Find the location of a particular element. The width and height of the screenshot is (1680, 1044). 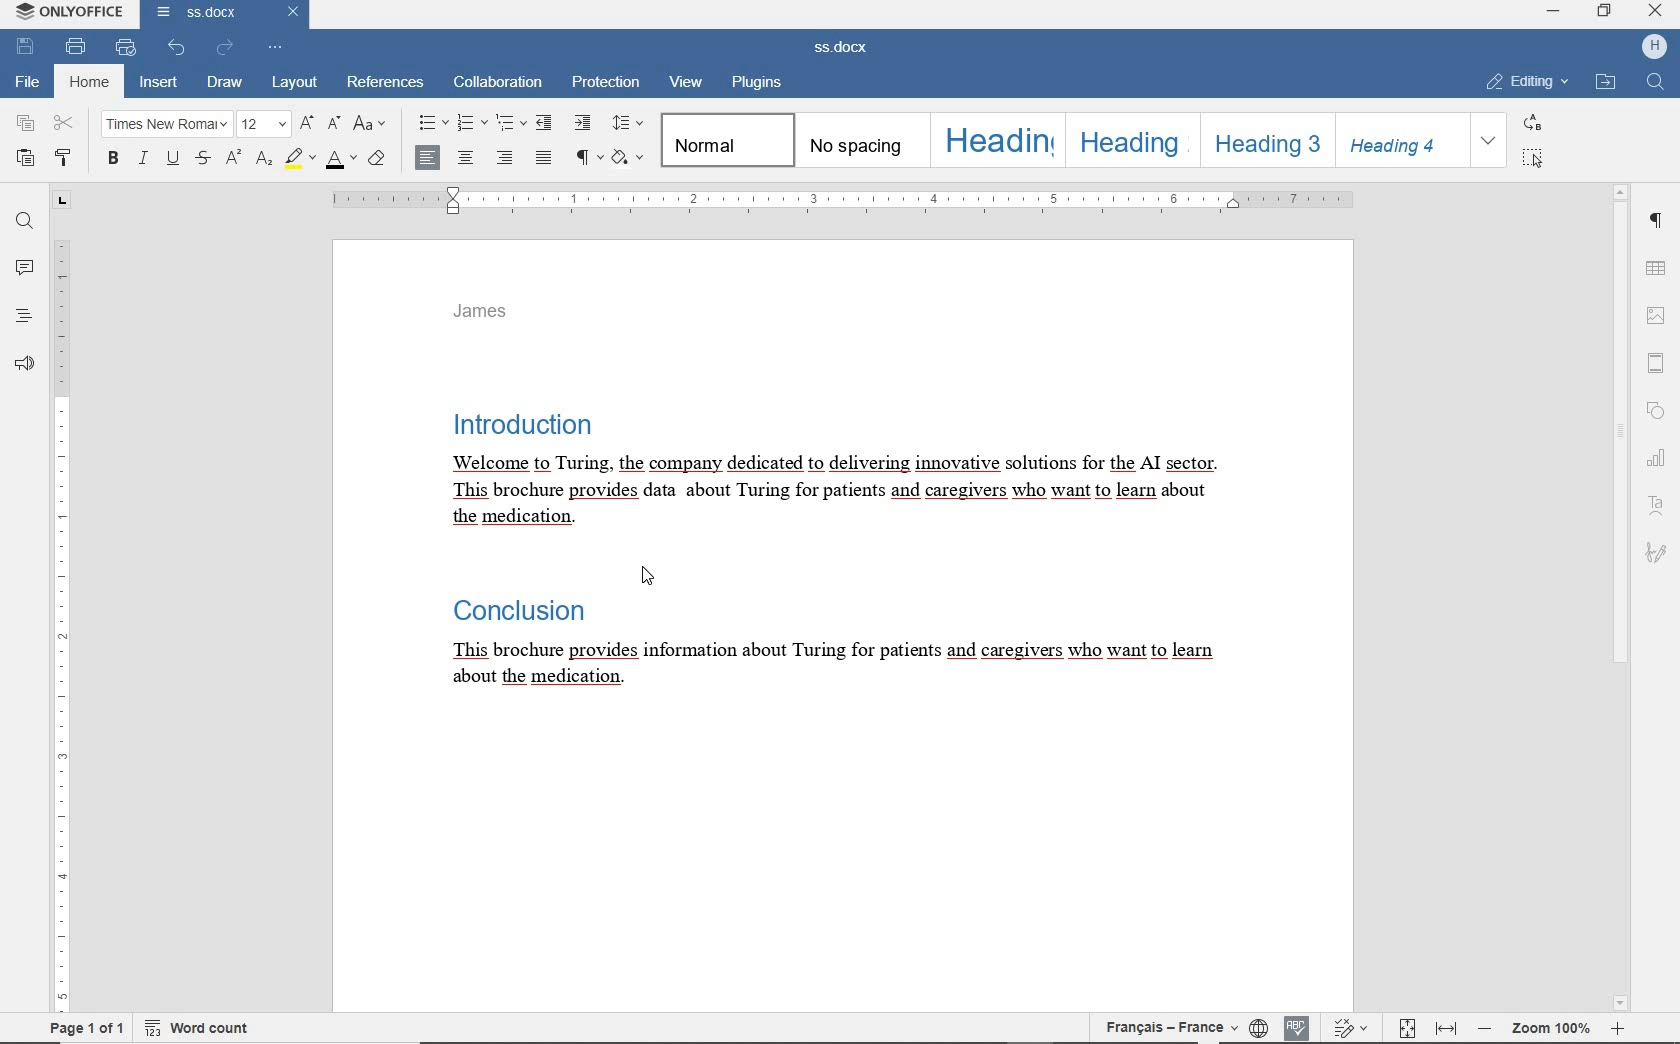

PARAGRAPH SETTINGS is located at coordinates (1658, 222).